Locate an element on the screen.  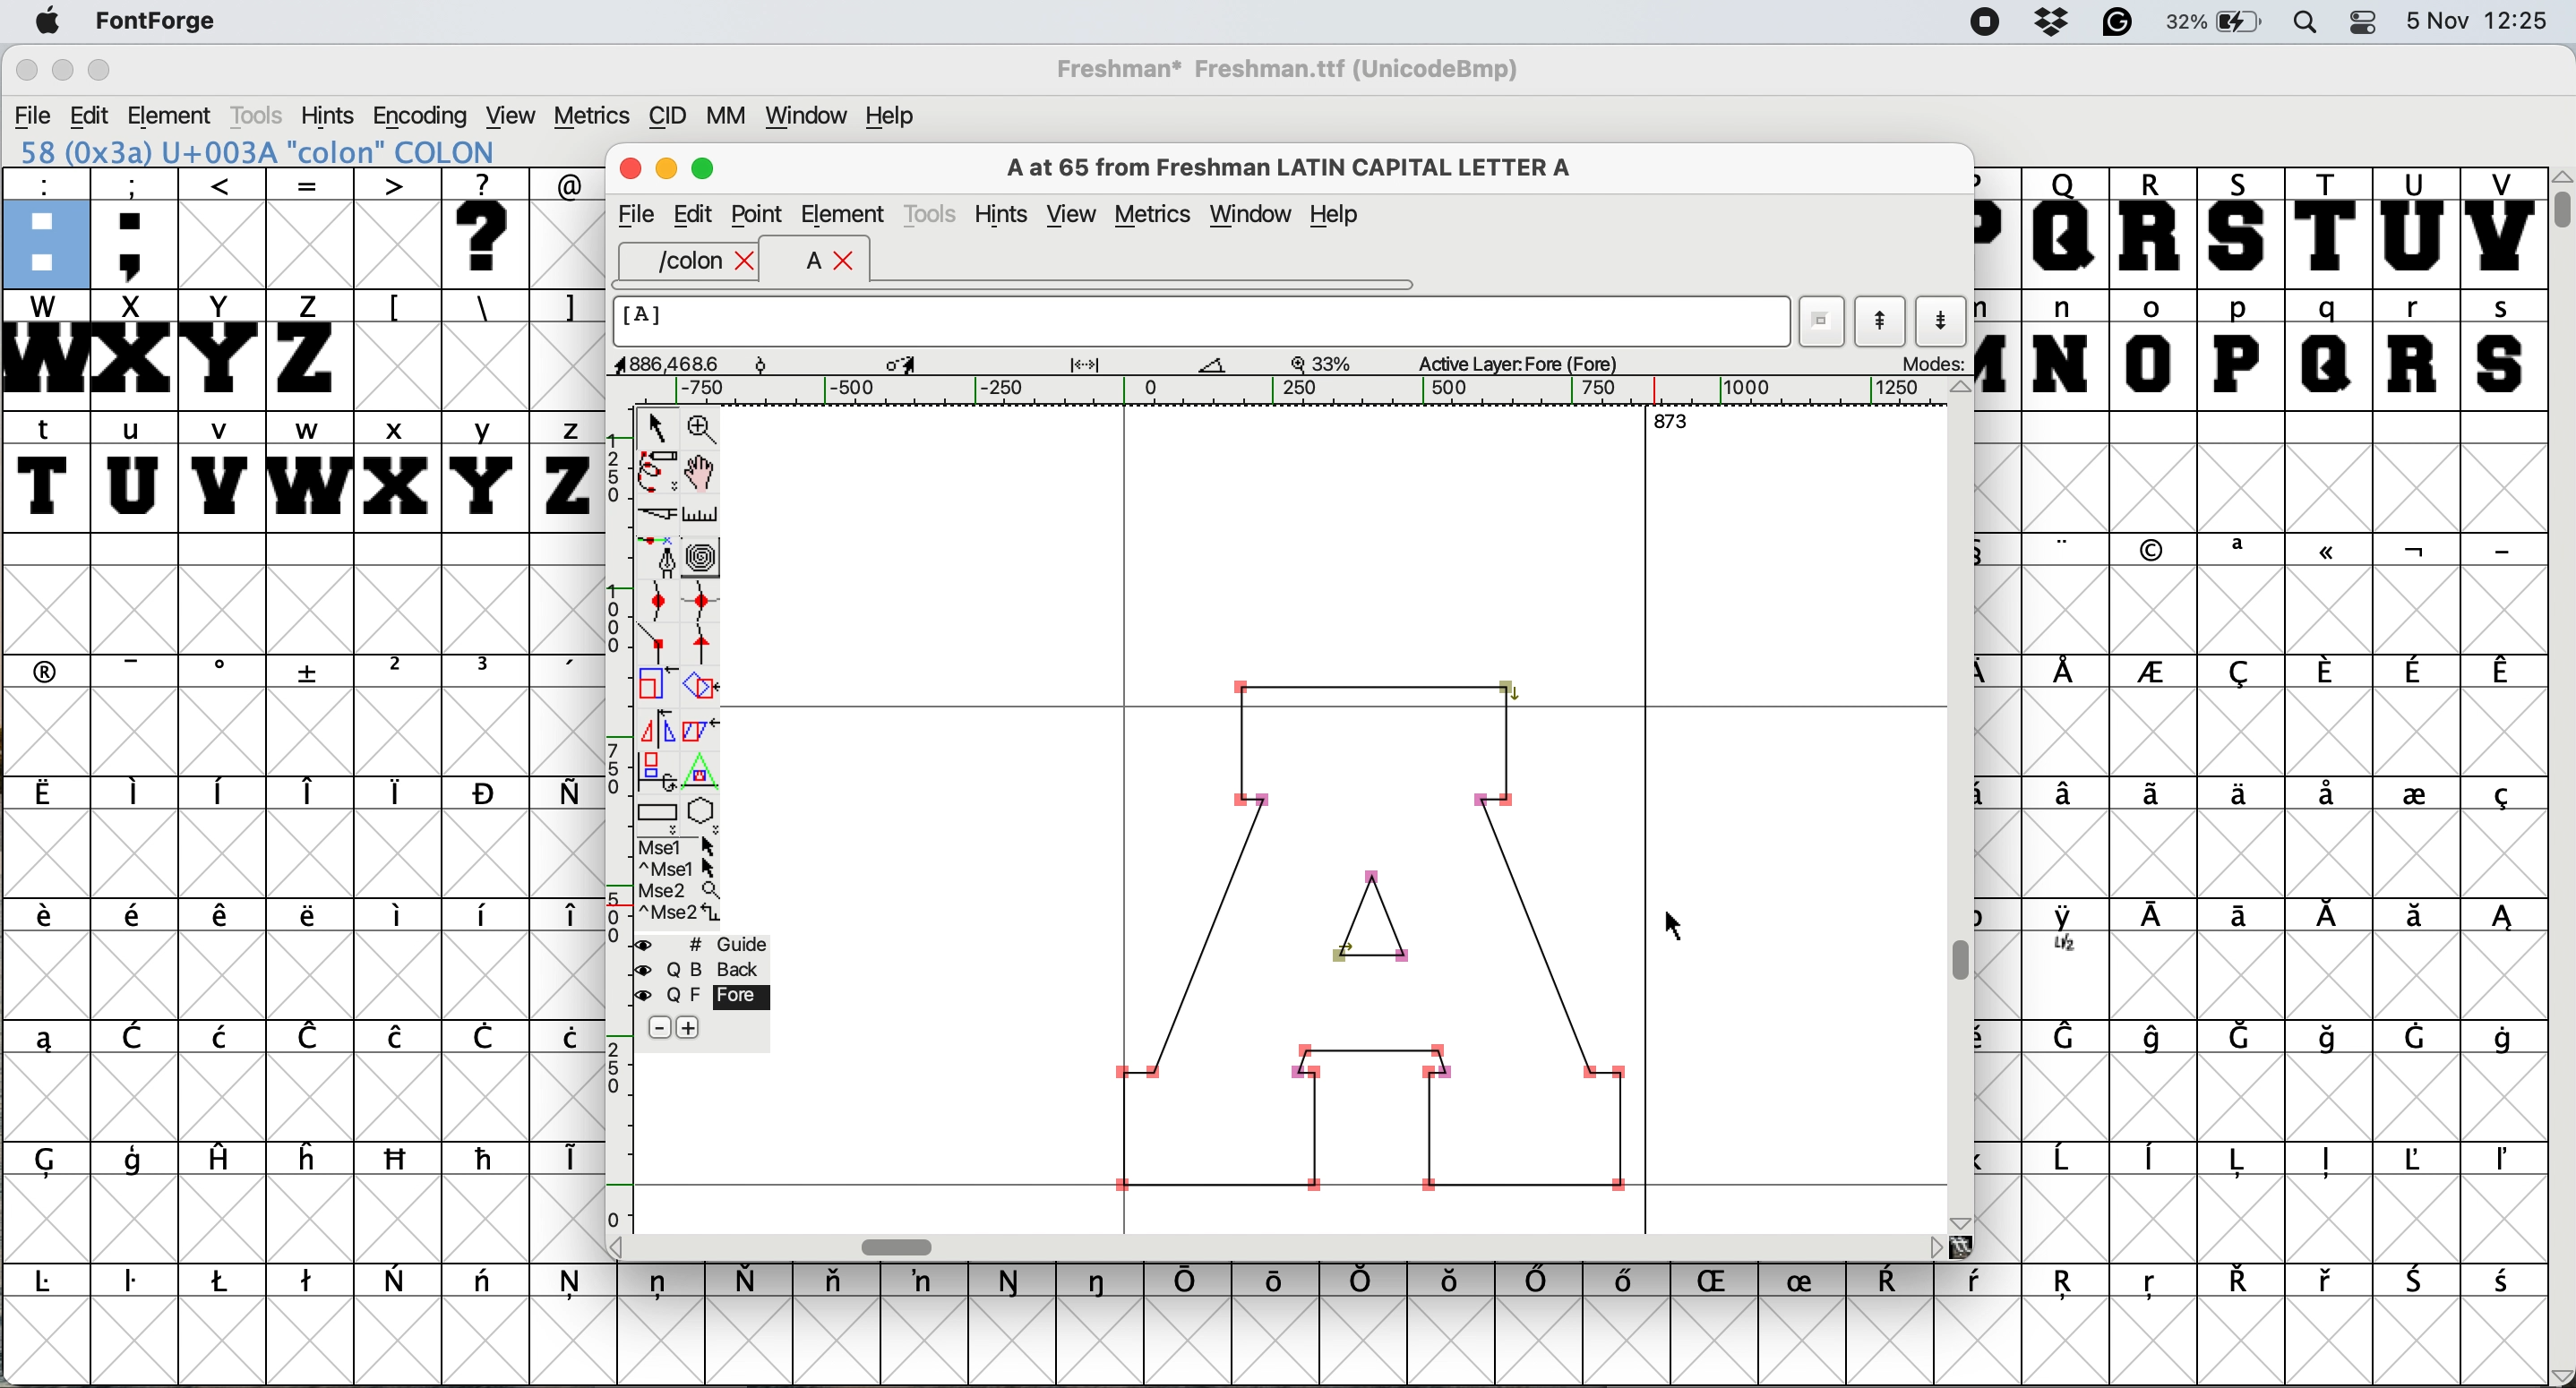
minimise is located at coordinates (60, 70).